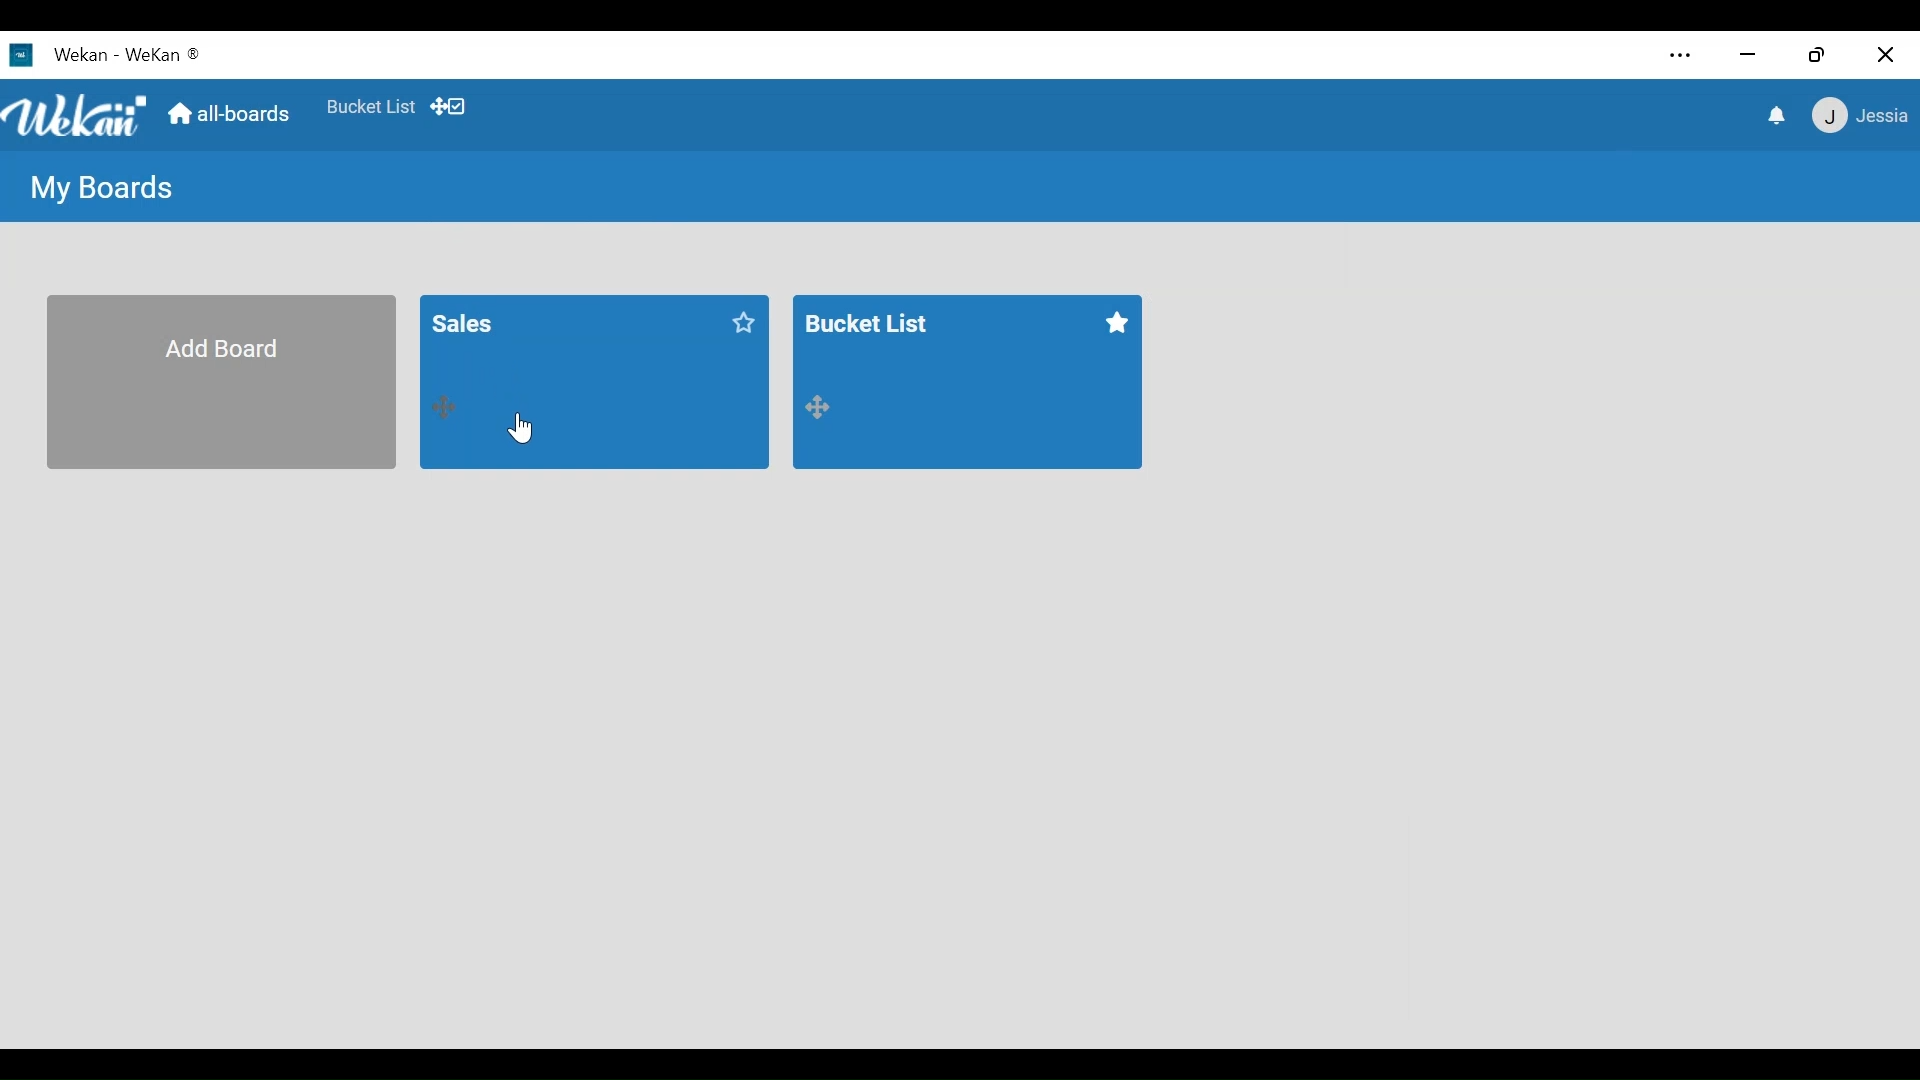 Image resolution: width=1920 pixels, height=1080 pixels. What do you see at coordinates (1885, 57) in the screenshot?
I see `Close` at bounding box center [1885, 57].